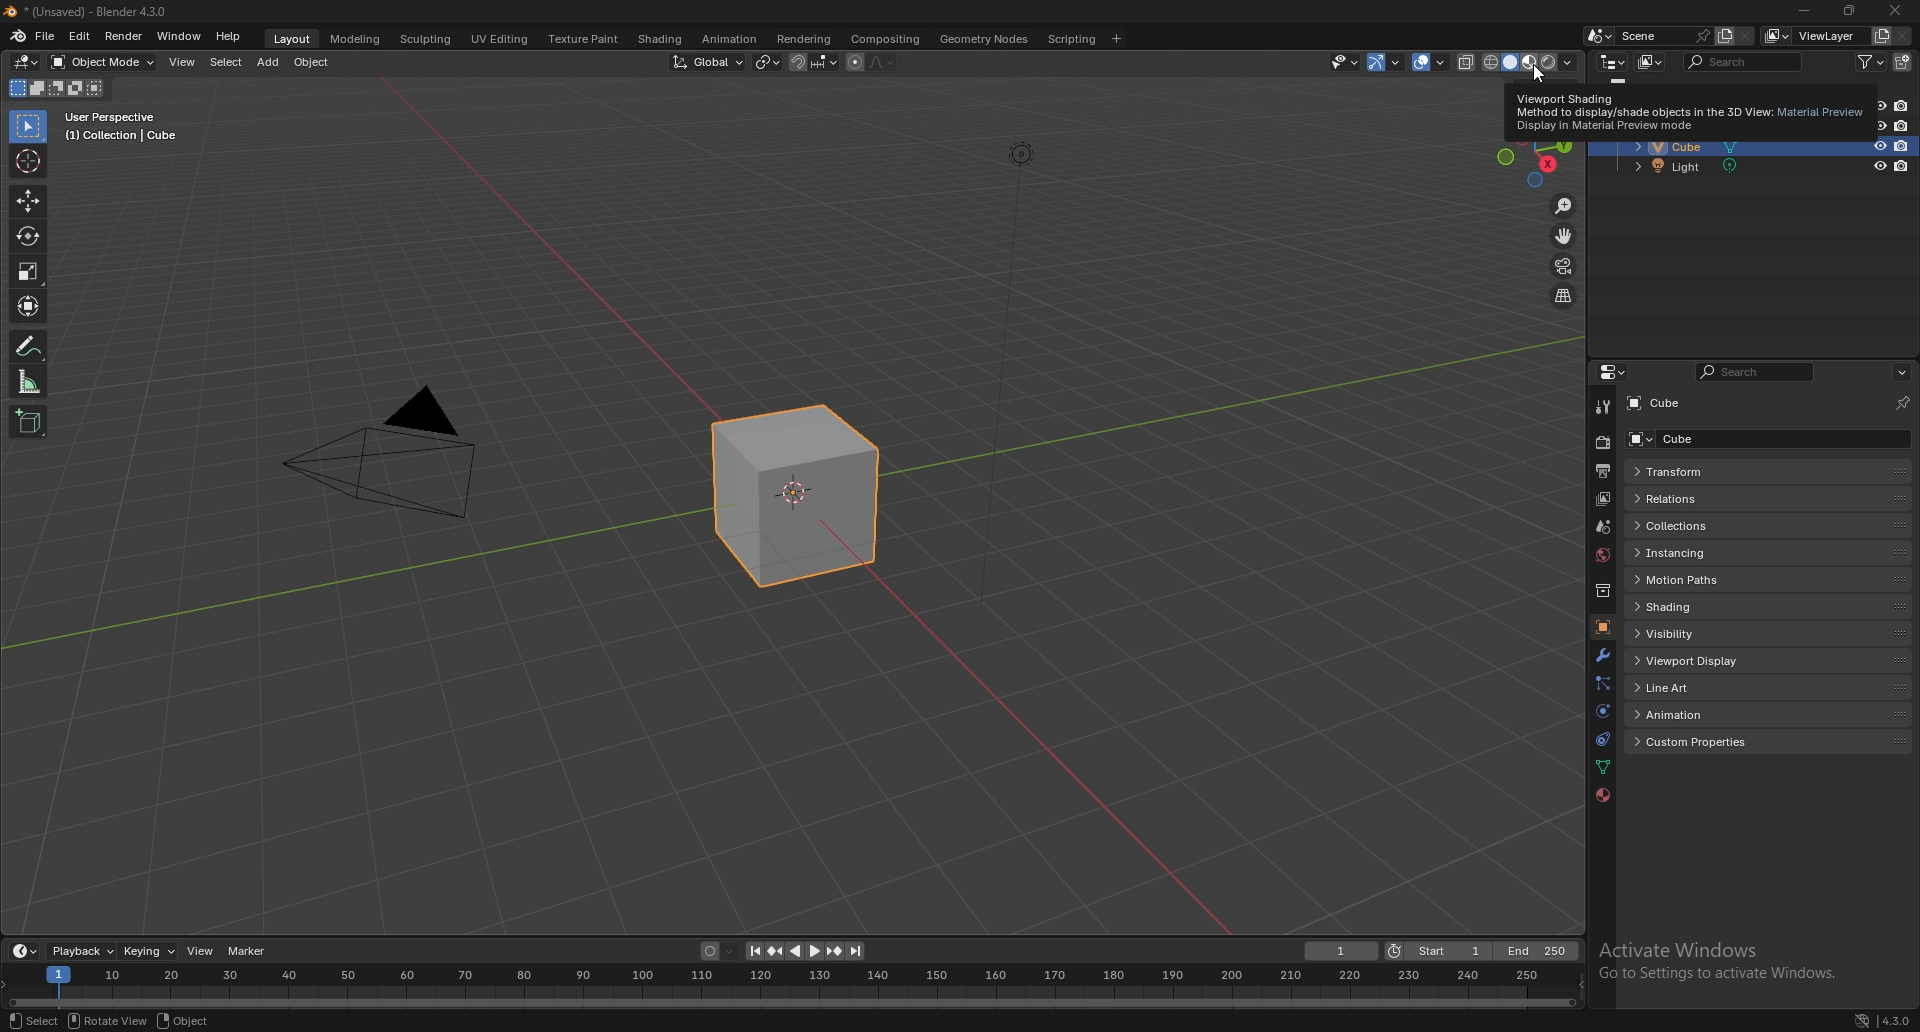 The image size is (1920, 1032). Describe the element at coordinates (1745, 61) in the screenshot. I see `search` at that location.